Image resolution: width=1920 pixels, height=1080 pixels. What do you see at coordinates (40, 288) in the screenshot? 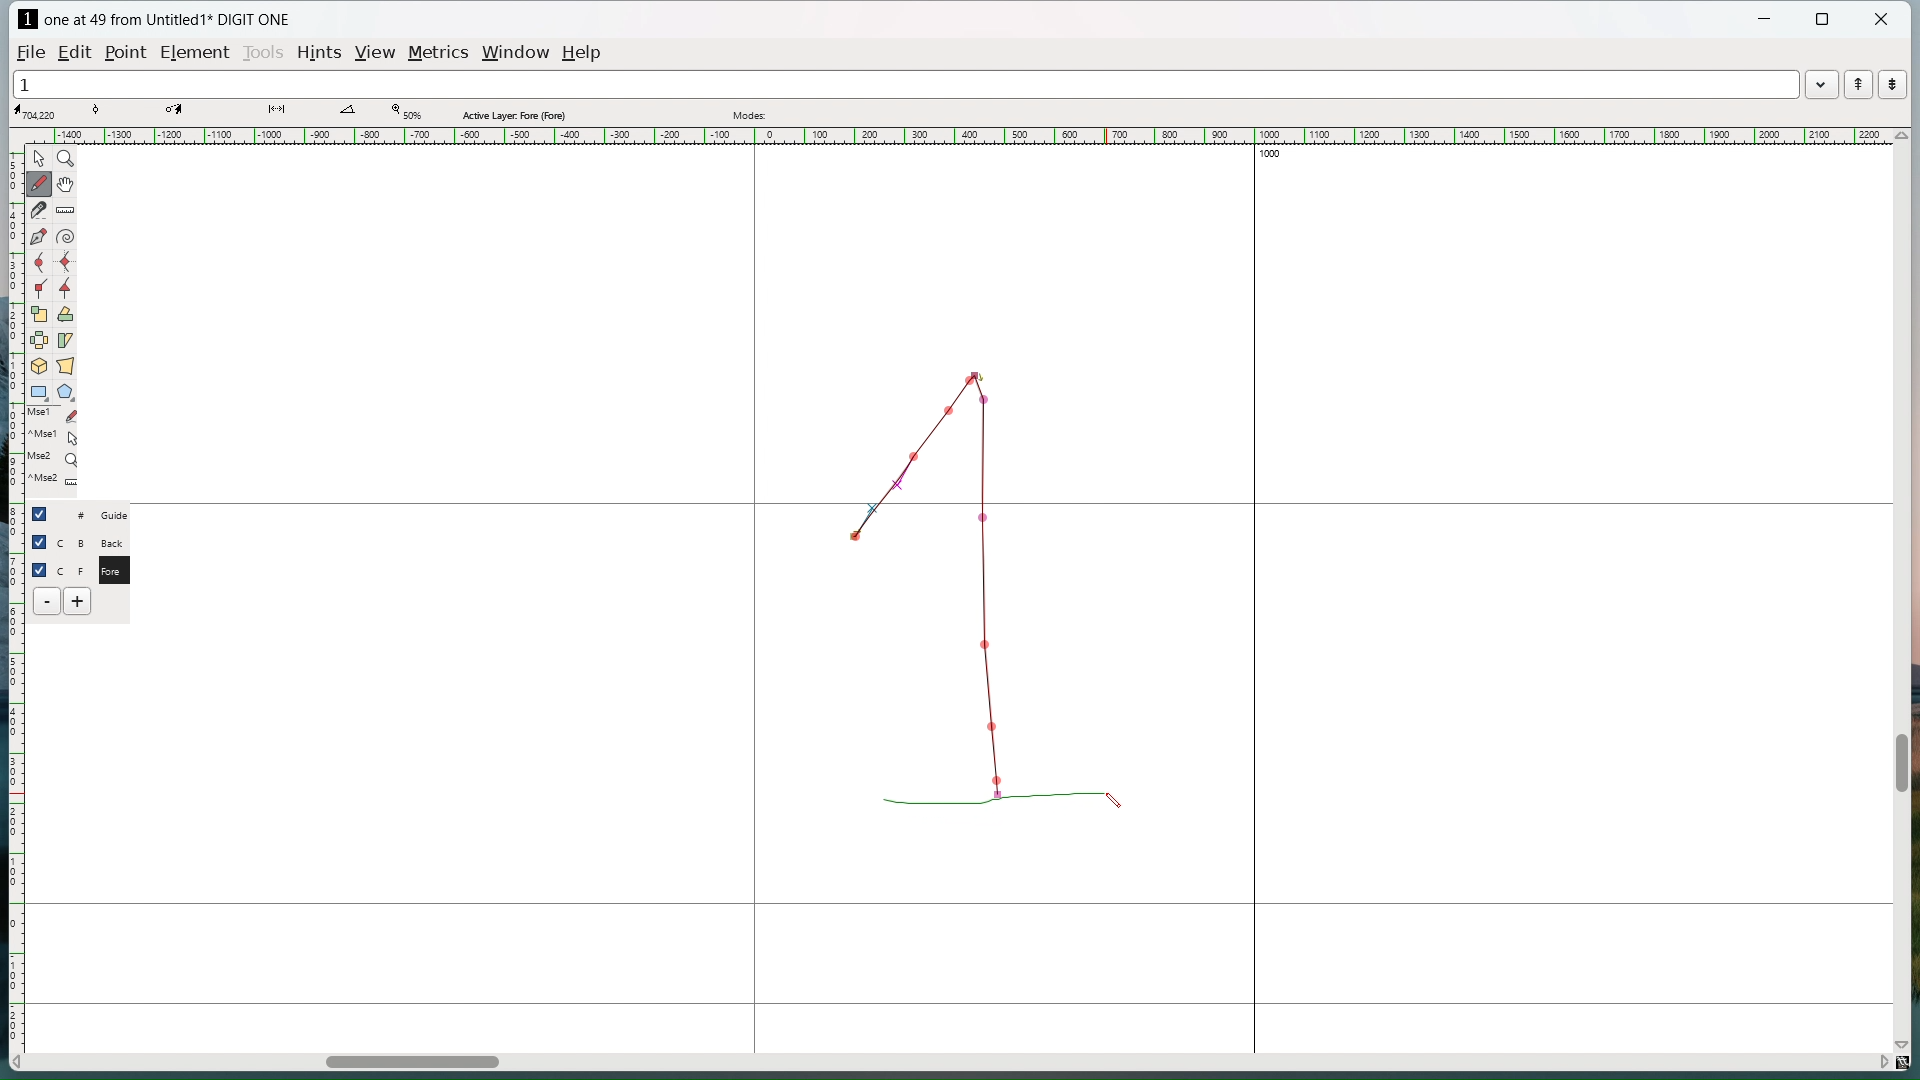
I see `add a corner point` at bounding box center [40, 288].